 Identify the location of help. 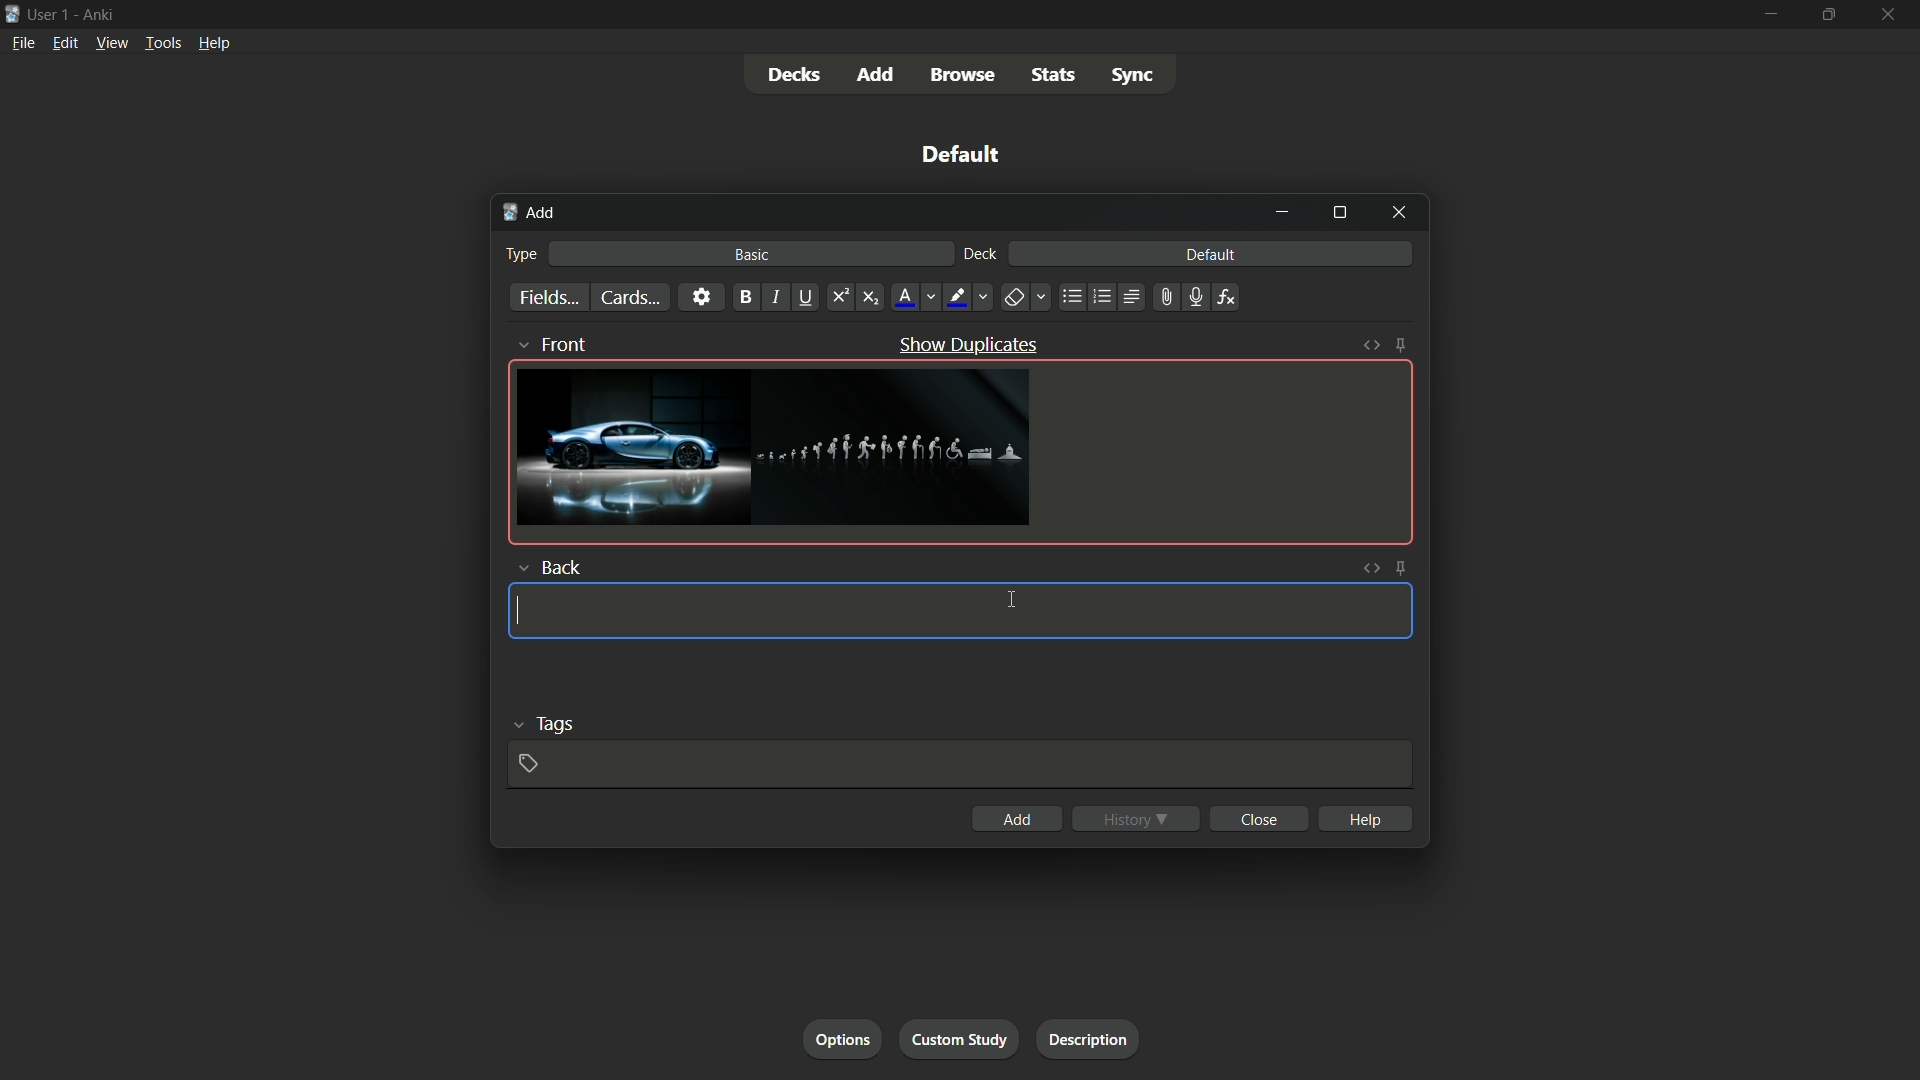
(1365, 818).